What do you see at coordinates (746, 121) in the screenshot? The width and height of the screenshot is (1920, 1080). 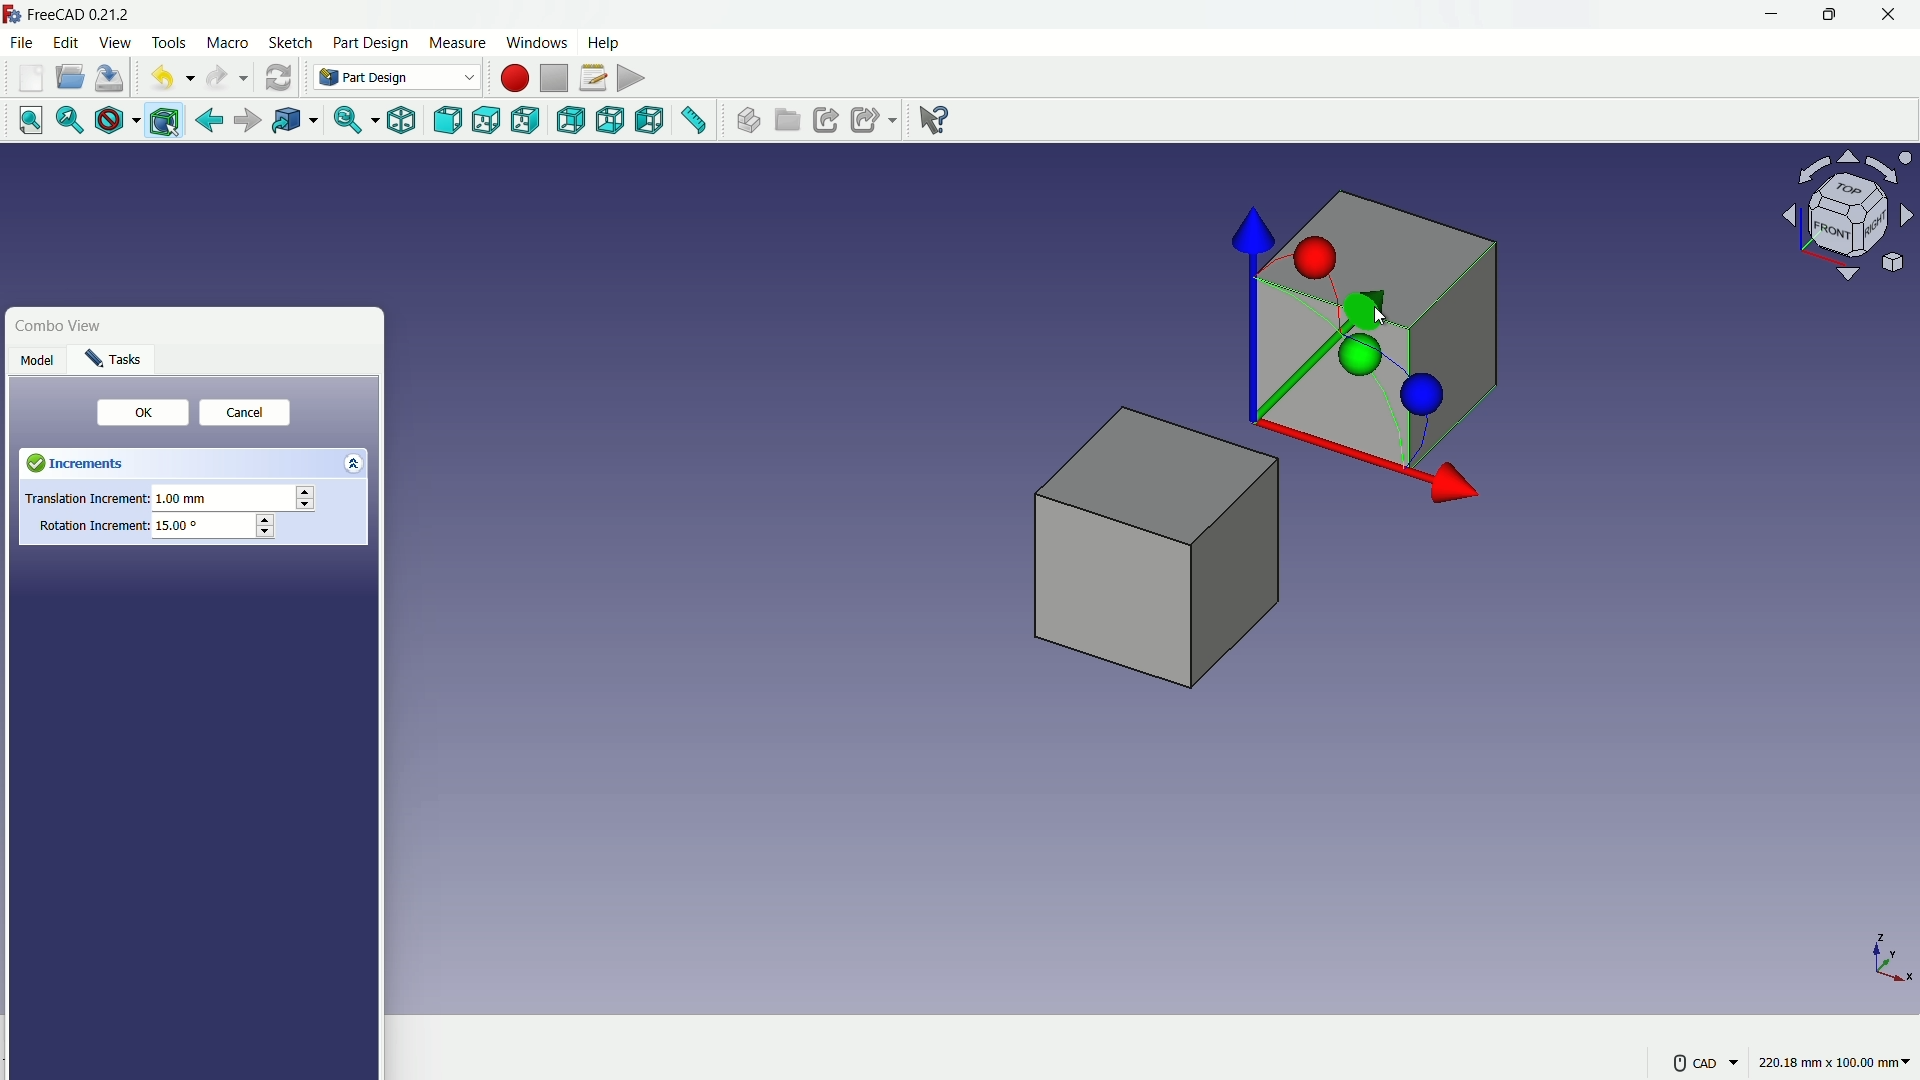 I see `create part` at bounding box center [746, 121].